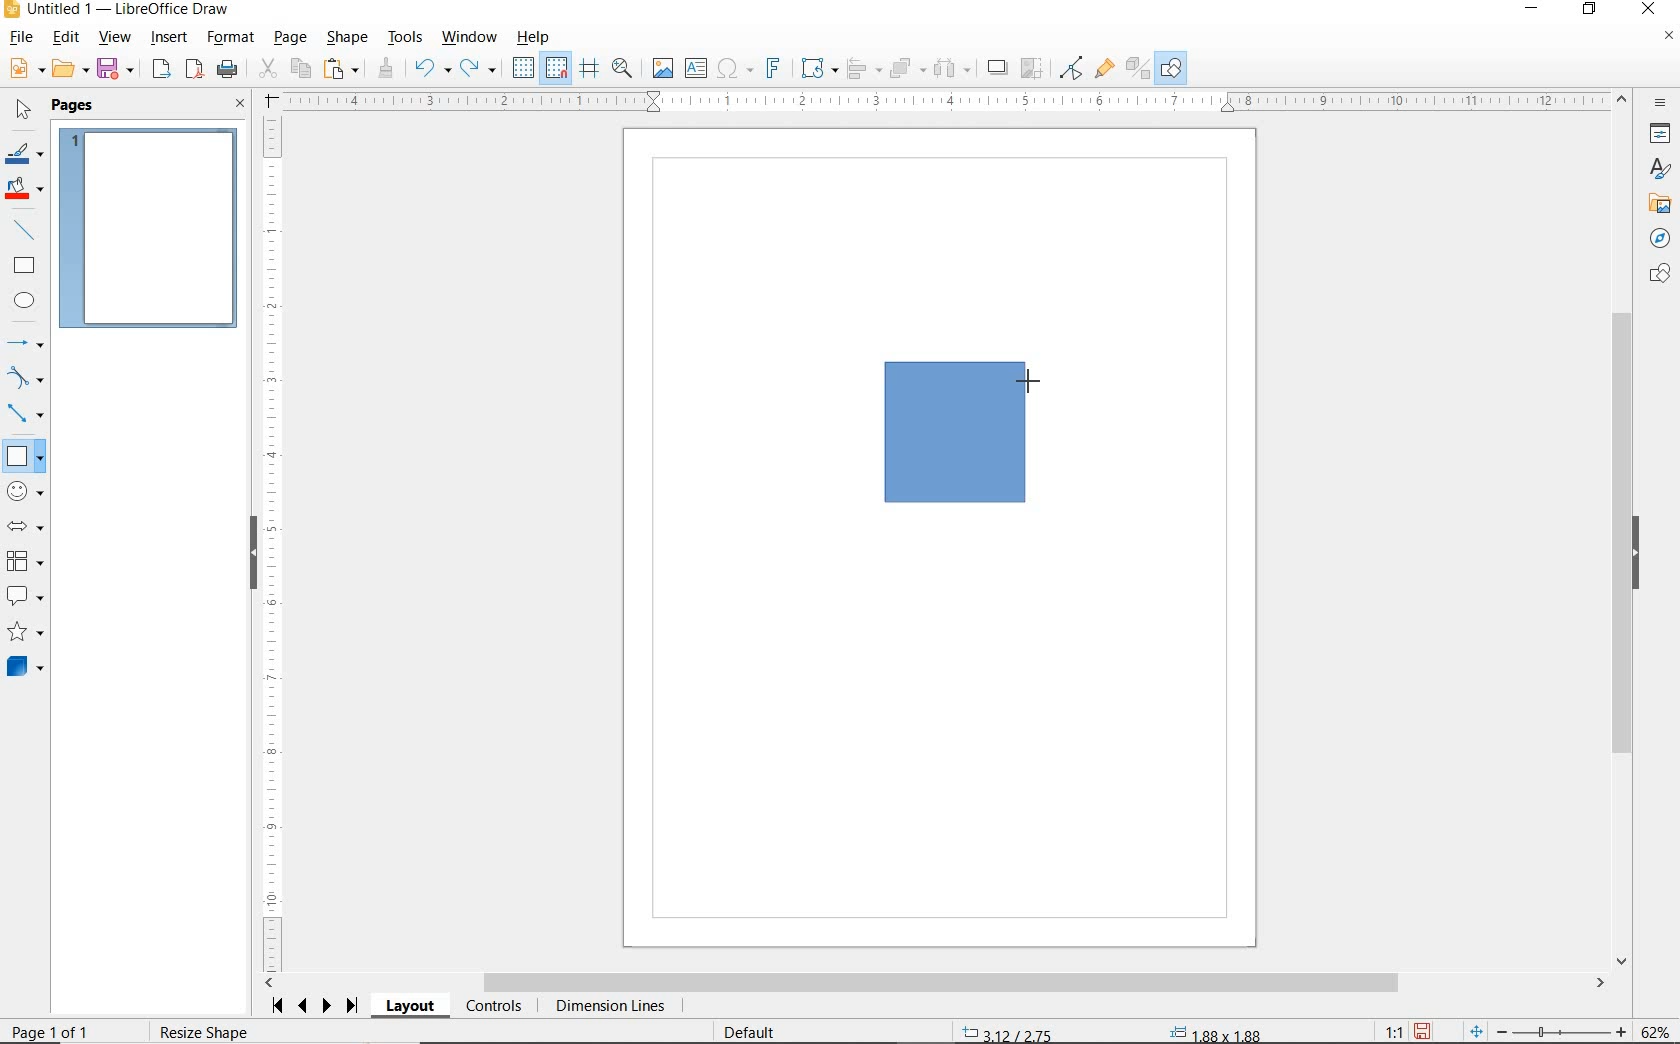 Image resolution: width=1680 pixels, height=1044 pixels. What do you see at coordinates (23, 453) in the screenshot?
I see `BASIC SHAPES` at bounding box center [23, 453].